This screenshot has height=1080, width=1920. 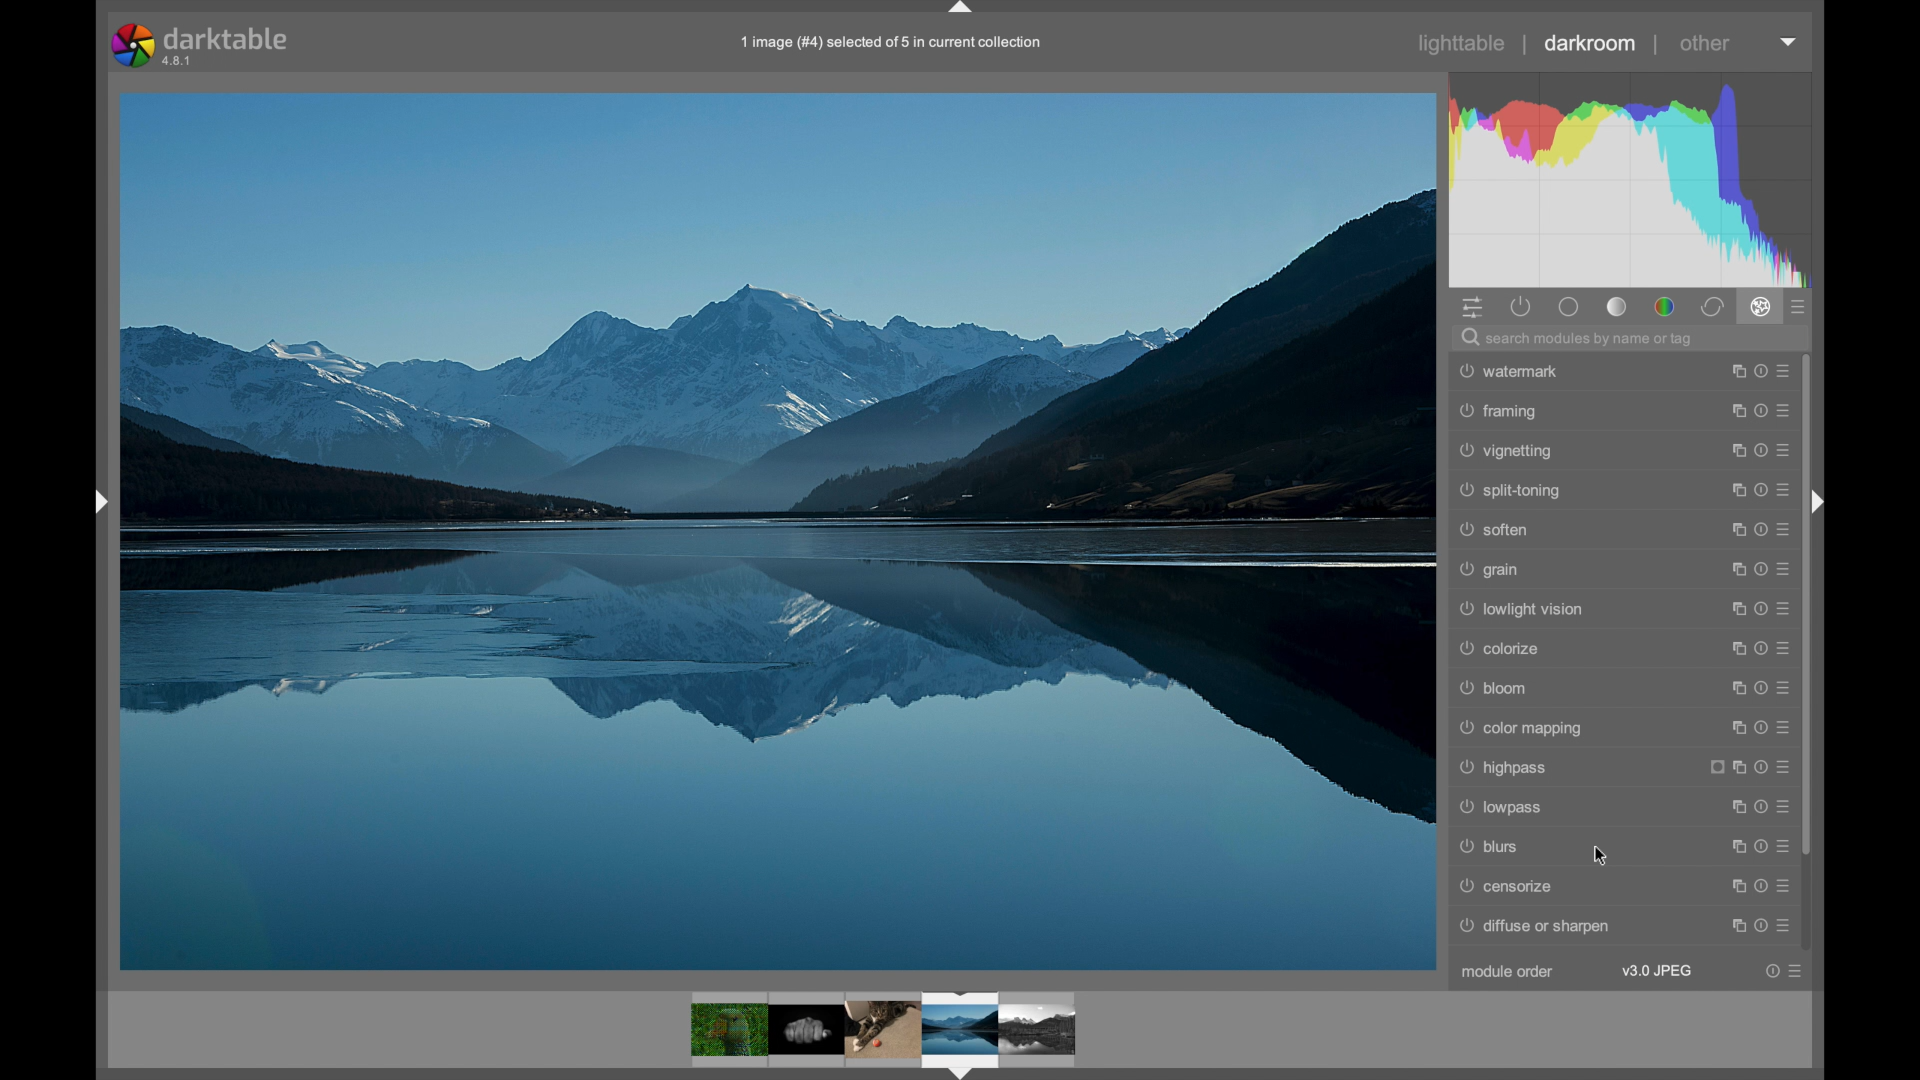 What do you see at coordinates (199, 43) in the screenshot?
I see `darktable` at bounding box center [199, 43].